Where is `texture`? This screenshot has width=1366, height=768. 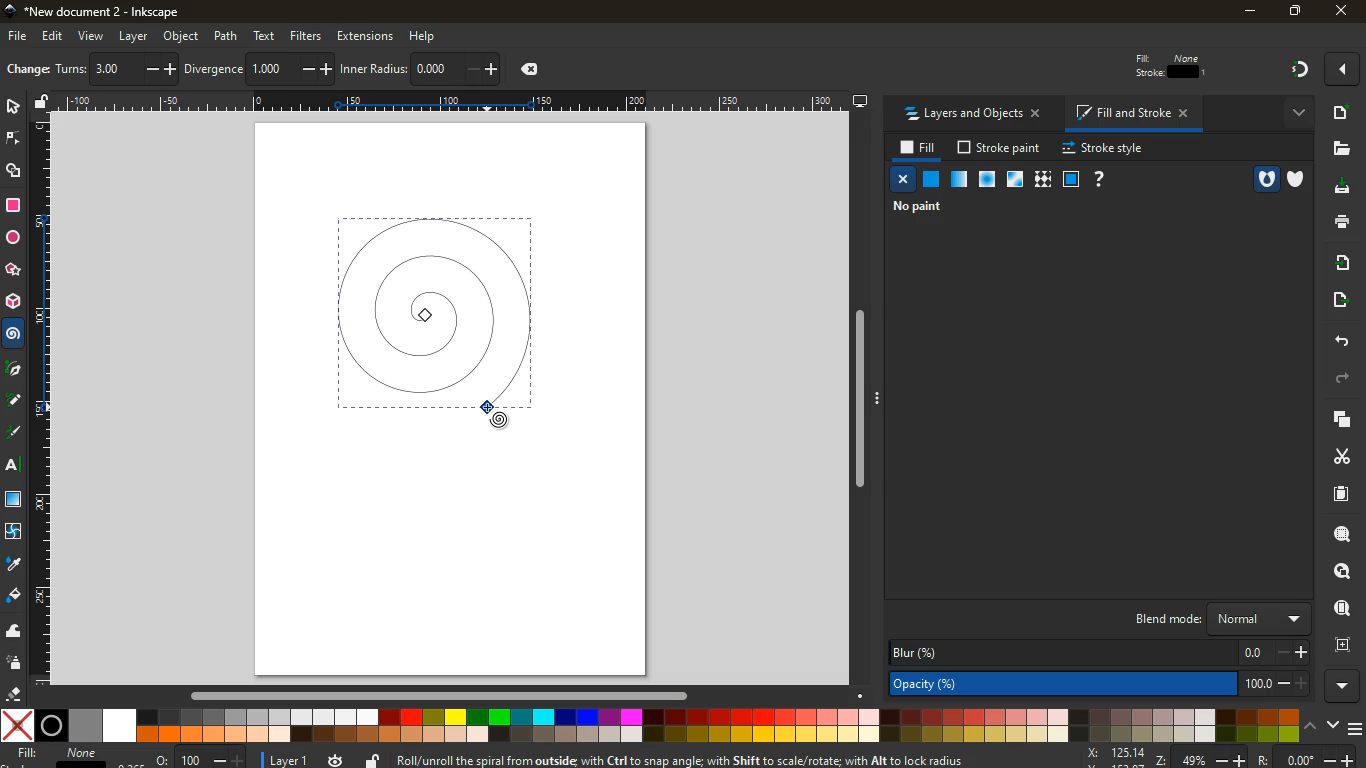
texture is located at coordinates (1042, 179).